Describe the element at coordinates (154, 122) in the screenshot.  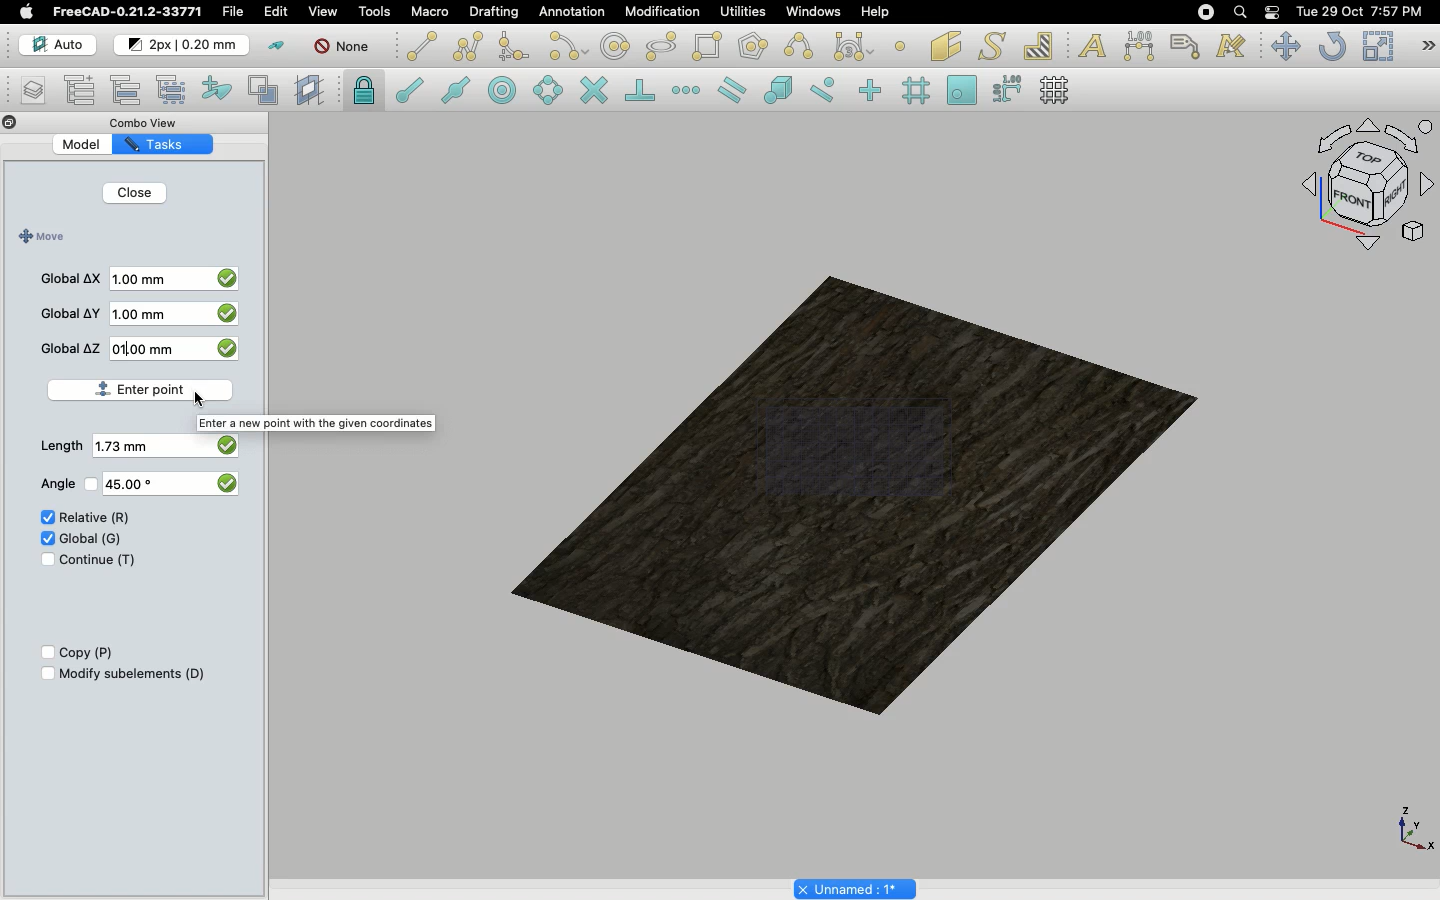
I see `Combo view` at that location.